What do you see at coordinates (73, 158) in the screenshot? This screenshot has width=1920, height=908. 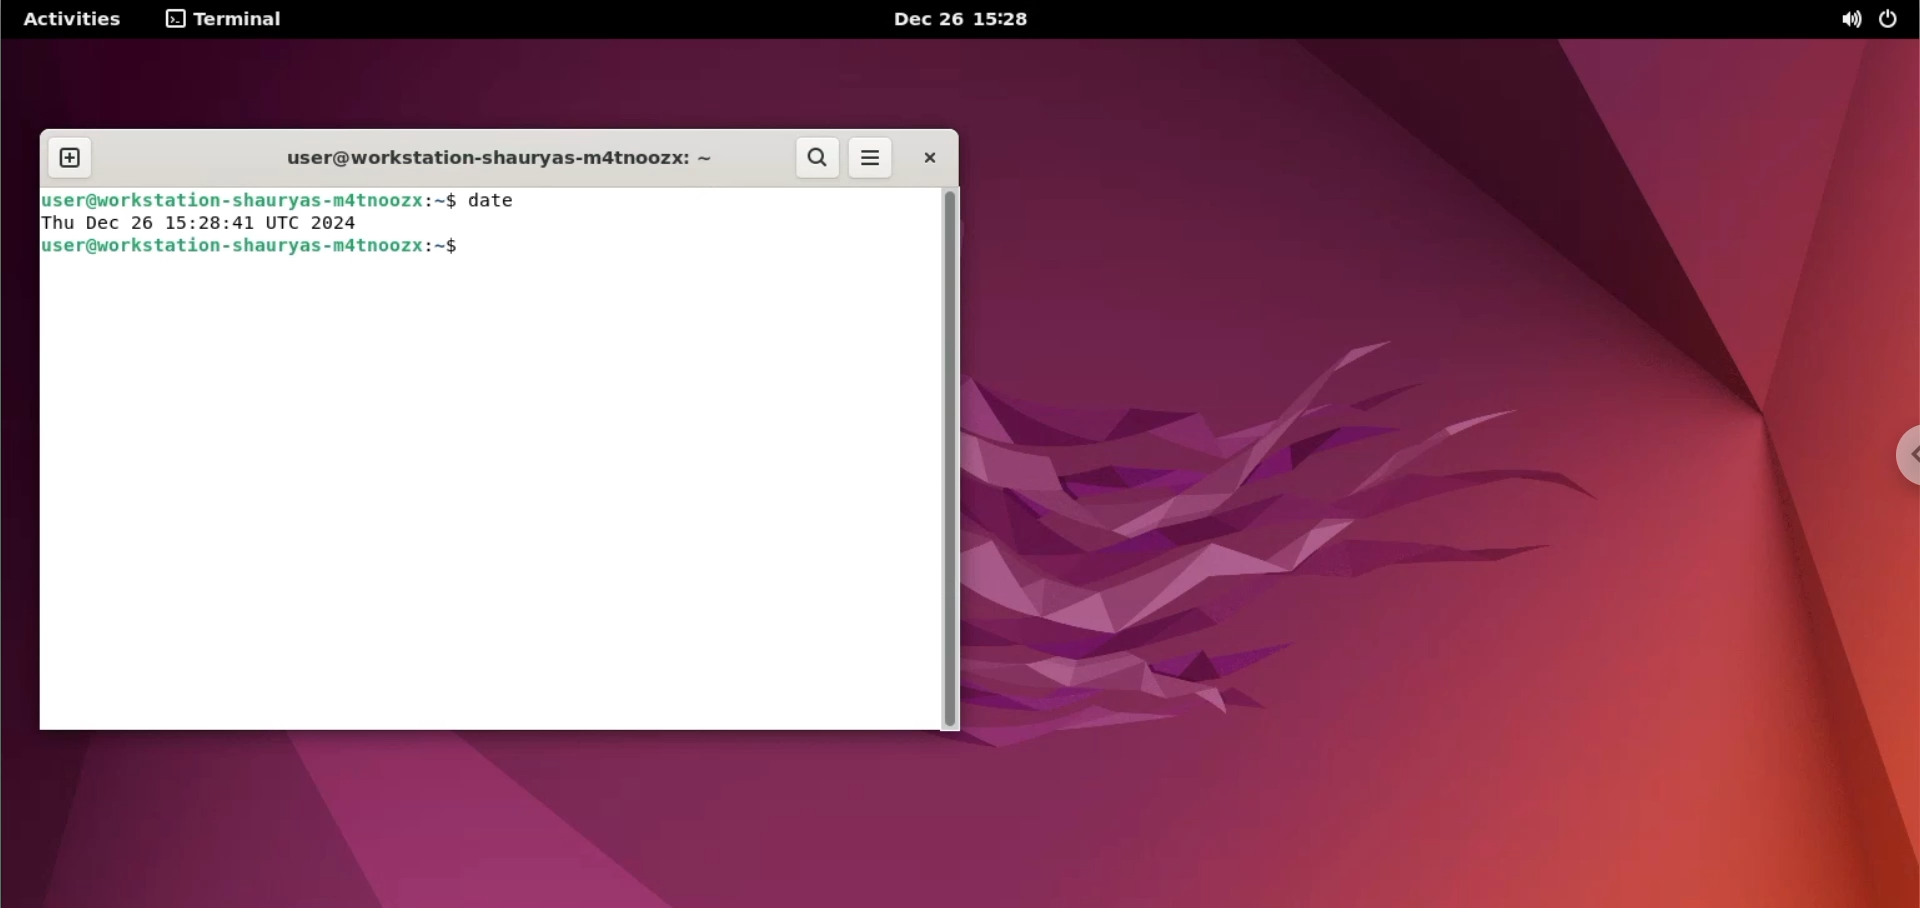 I see `new tab` at bounding box center [73, 158].